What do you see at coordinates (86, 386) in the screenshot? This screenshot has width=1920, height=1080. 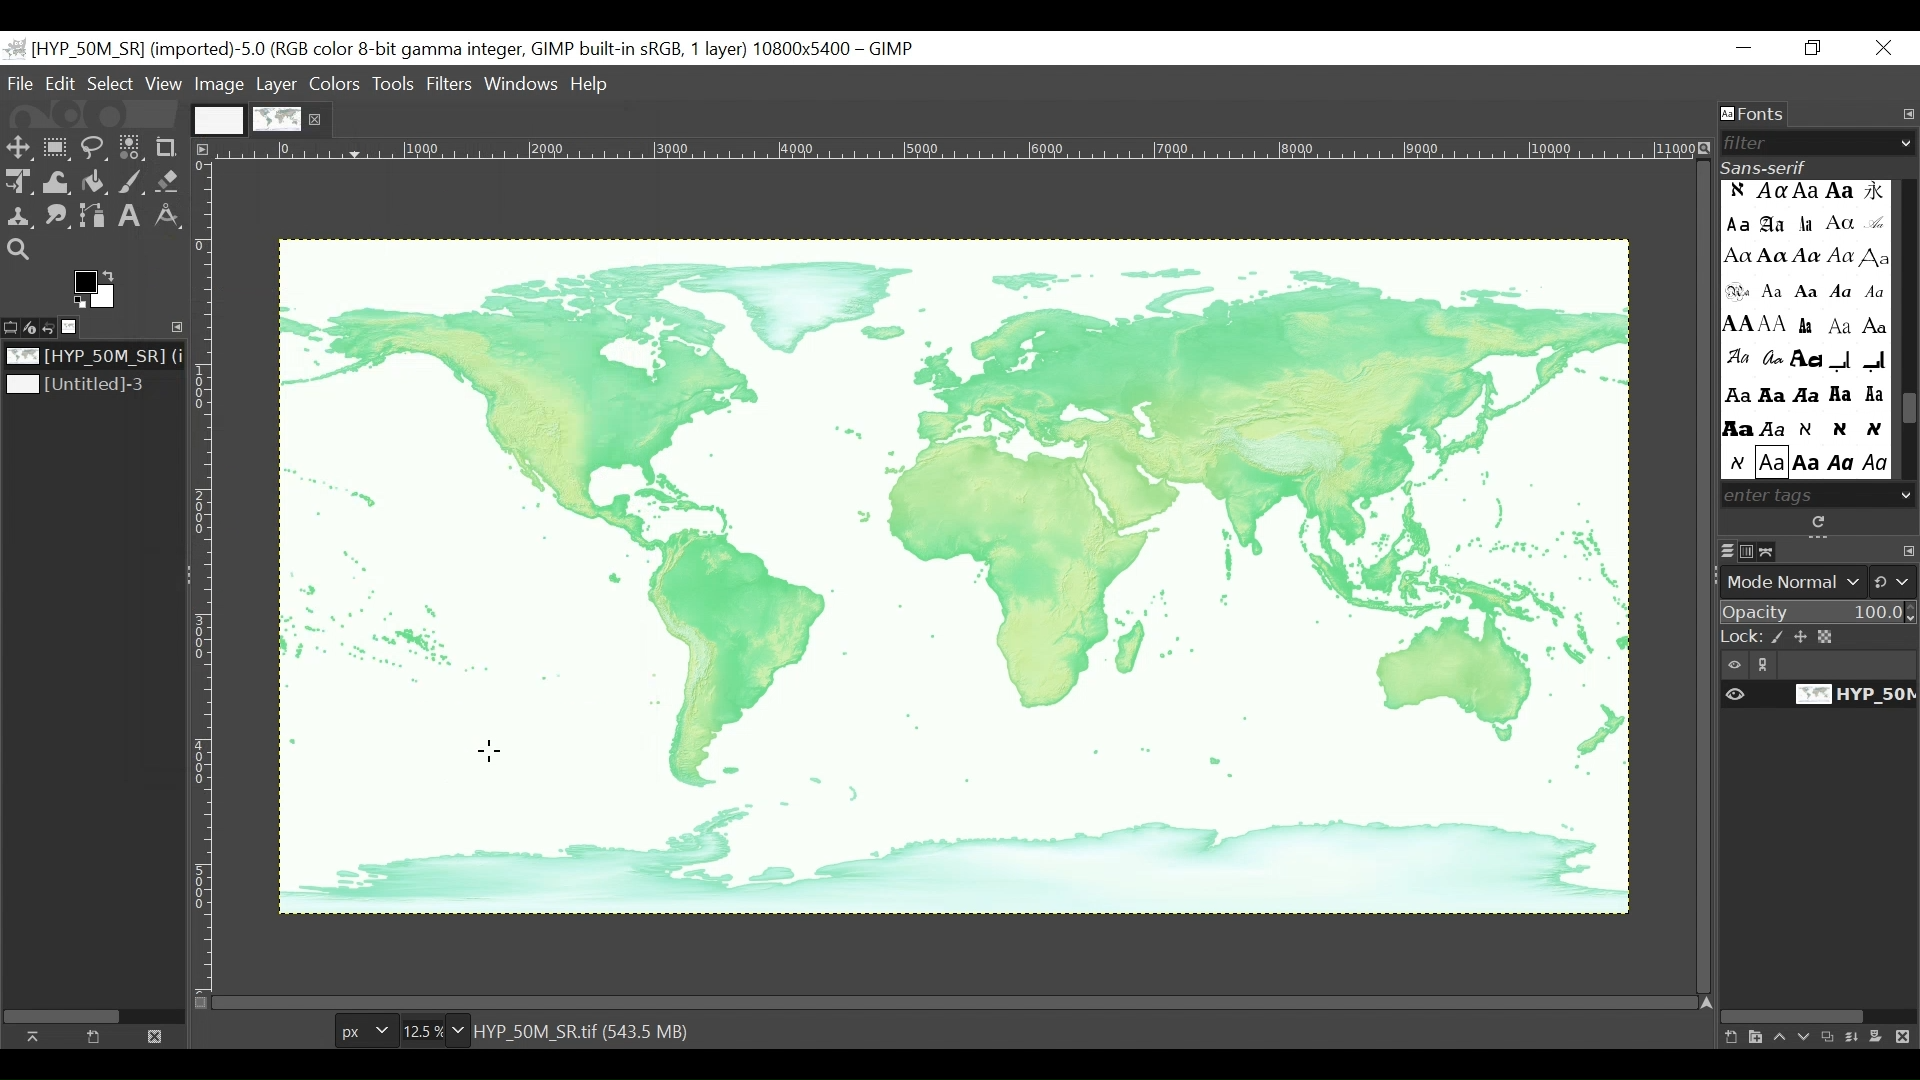 I see `Image` at bounding box center [86, 386].